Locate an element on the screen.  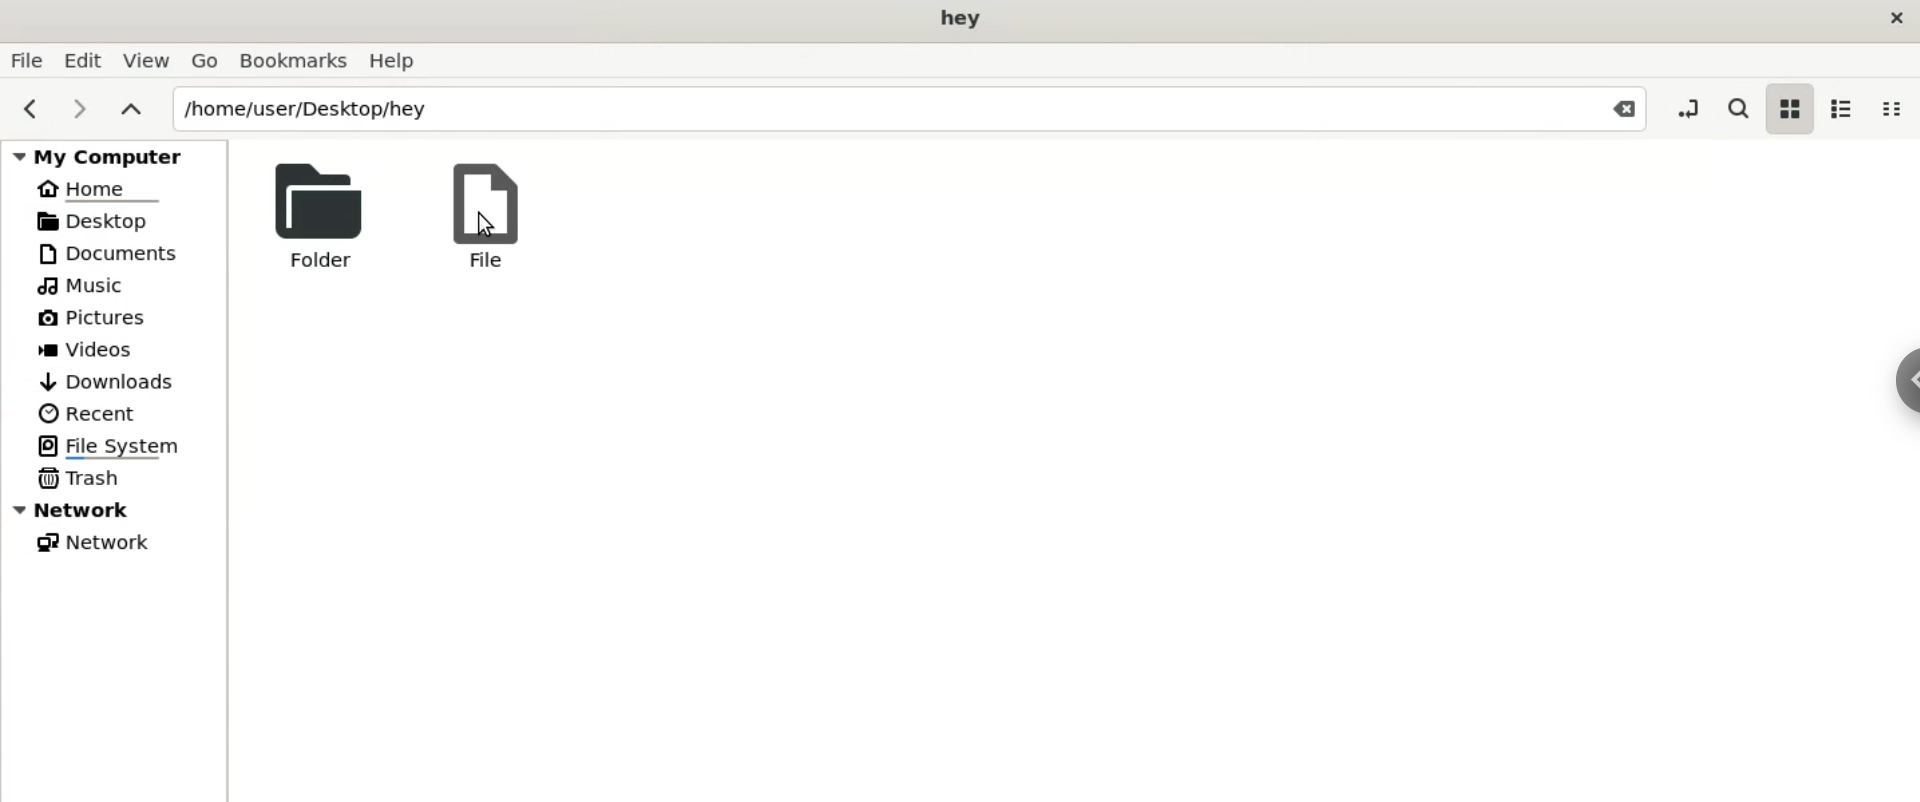
my computer is located at coordinates (117, 152).